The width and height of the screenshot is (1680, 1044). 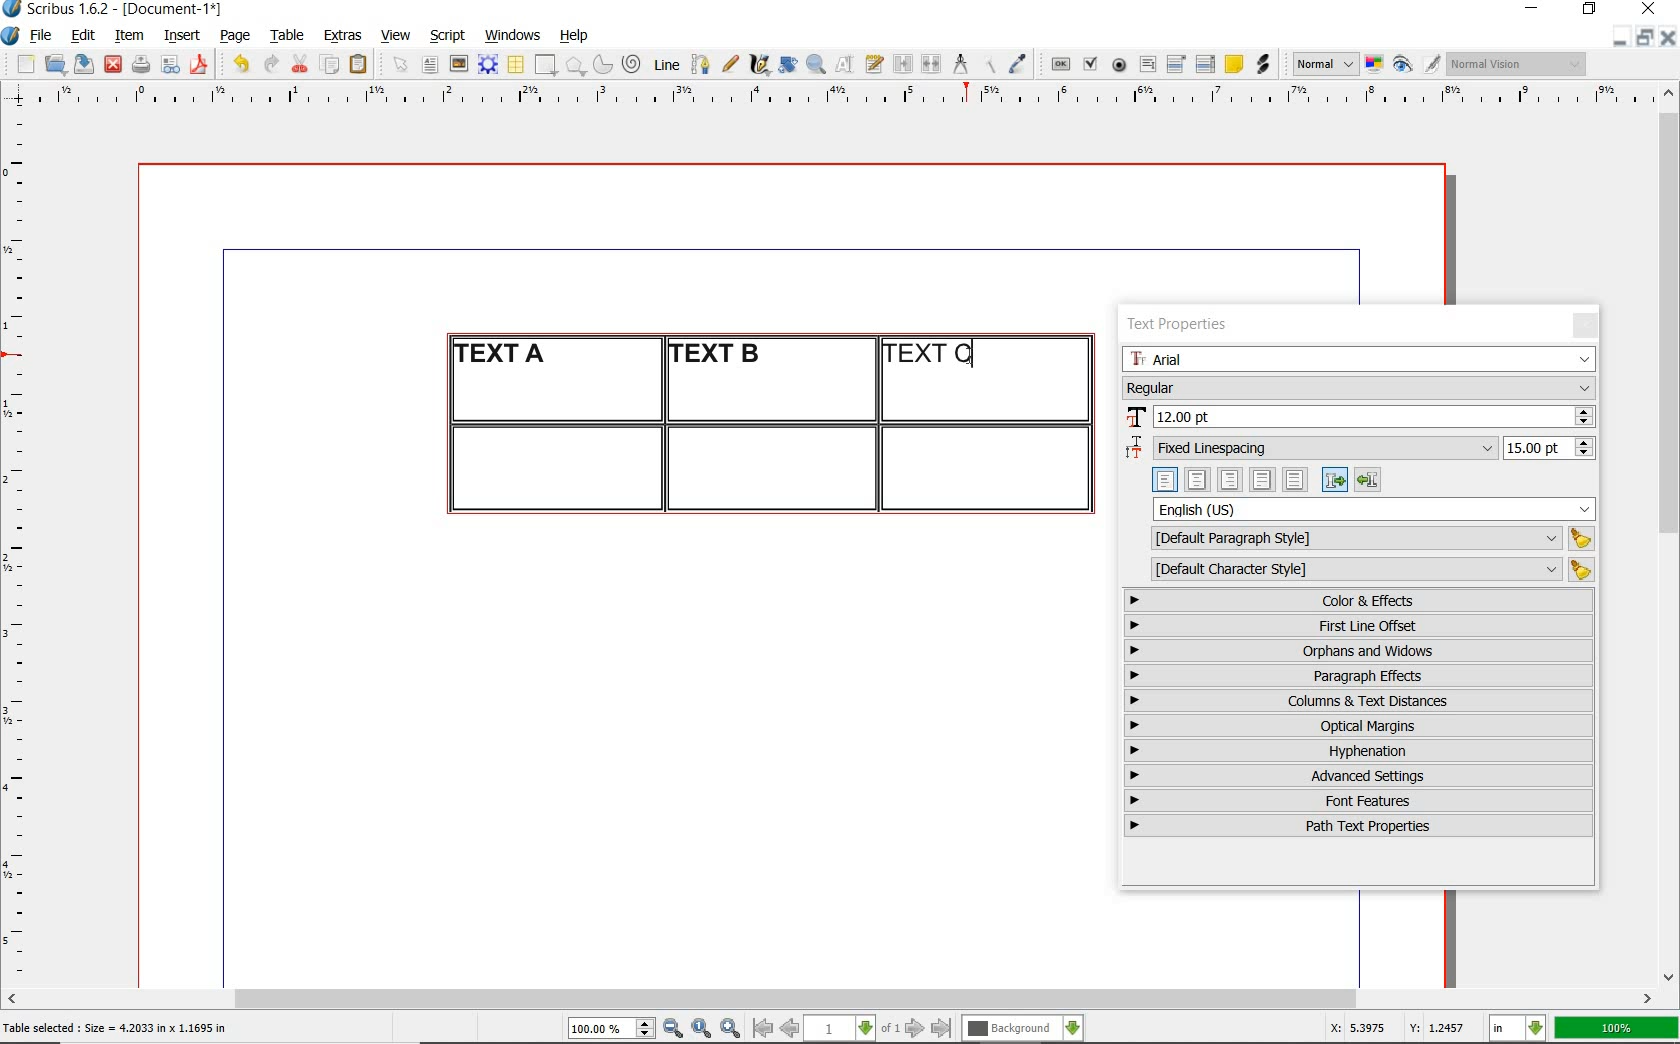 I want to click on redo, so click(x=269, y=62).